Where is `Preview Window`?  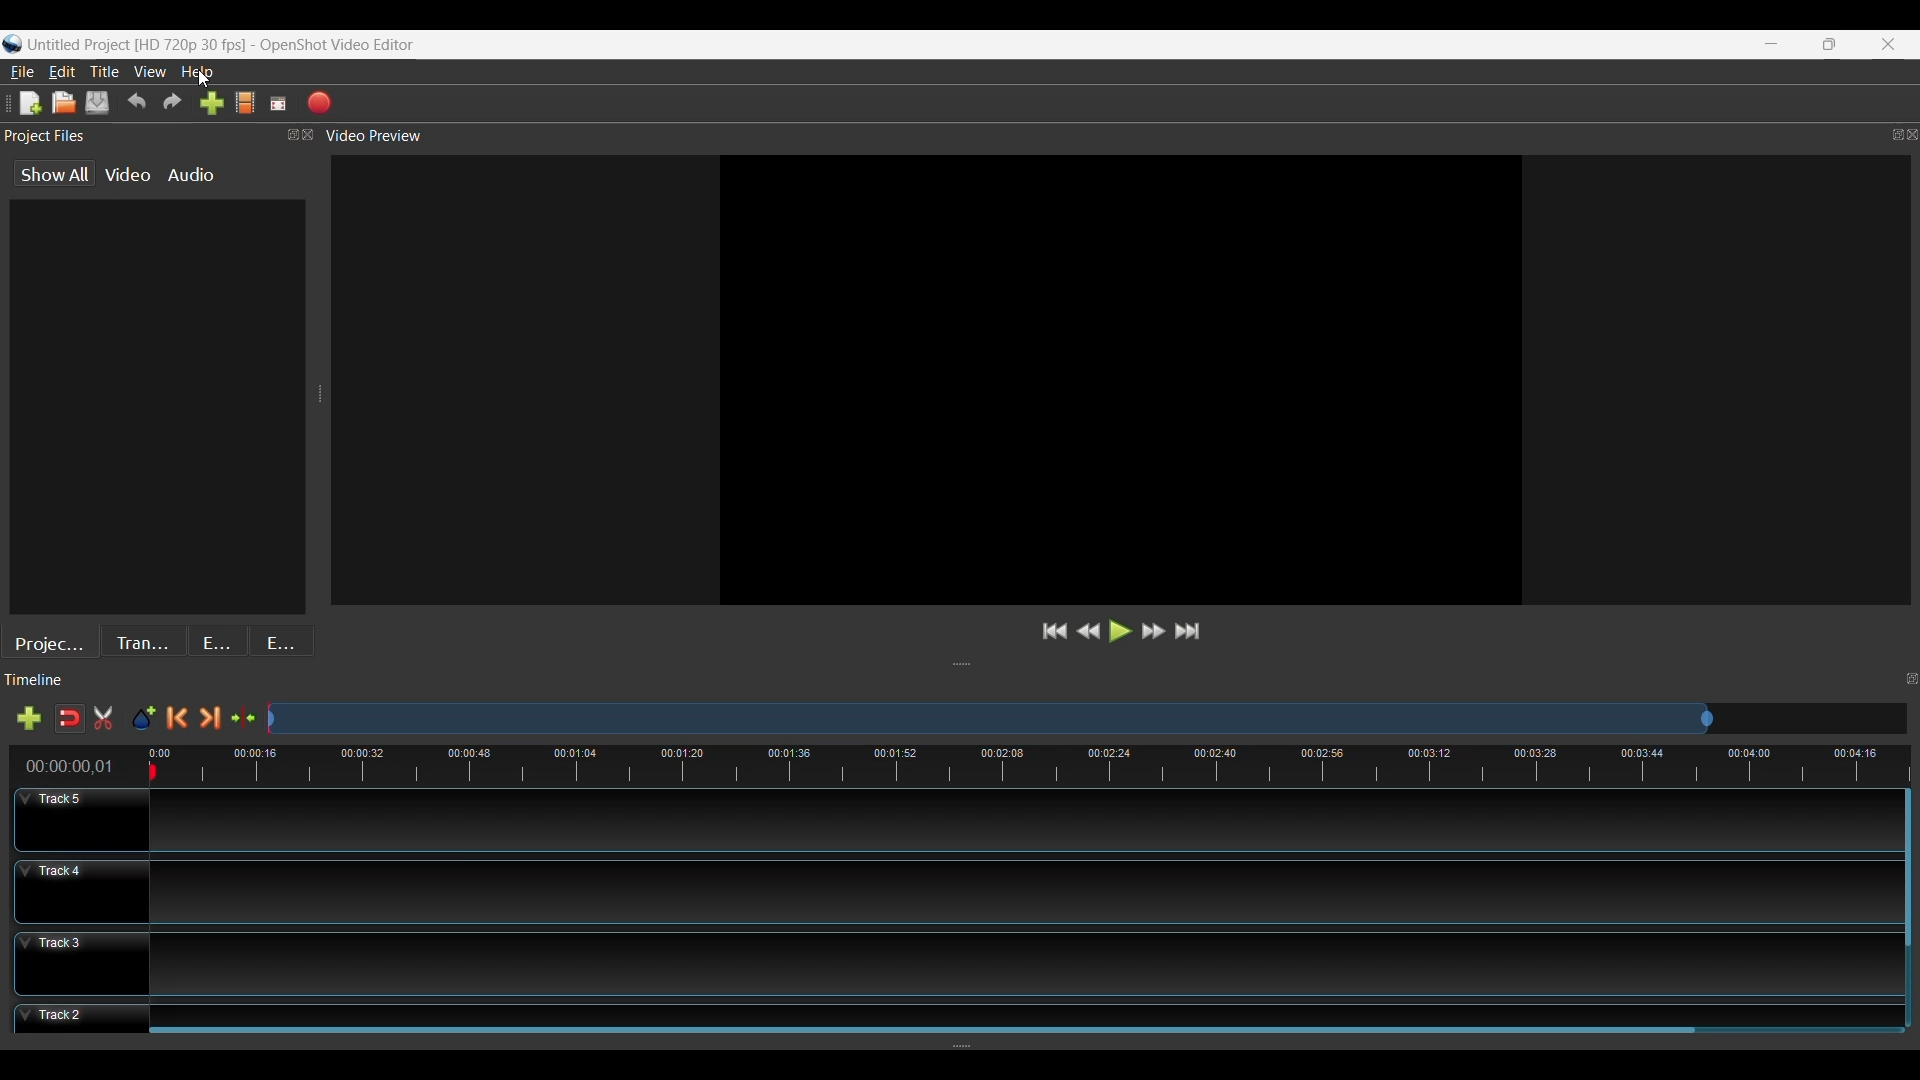 Preview Window is located at coordinates (1119, 379).